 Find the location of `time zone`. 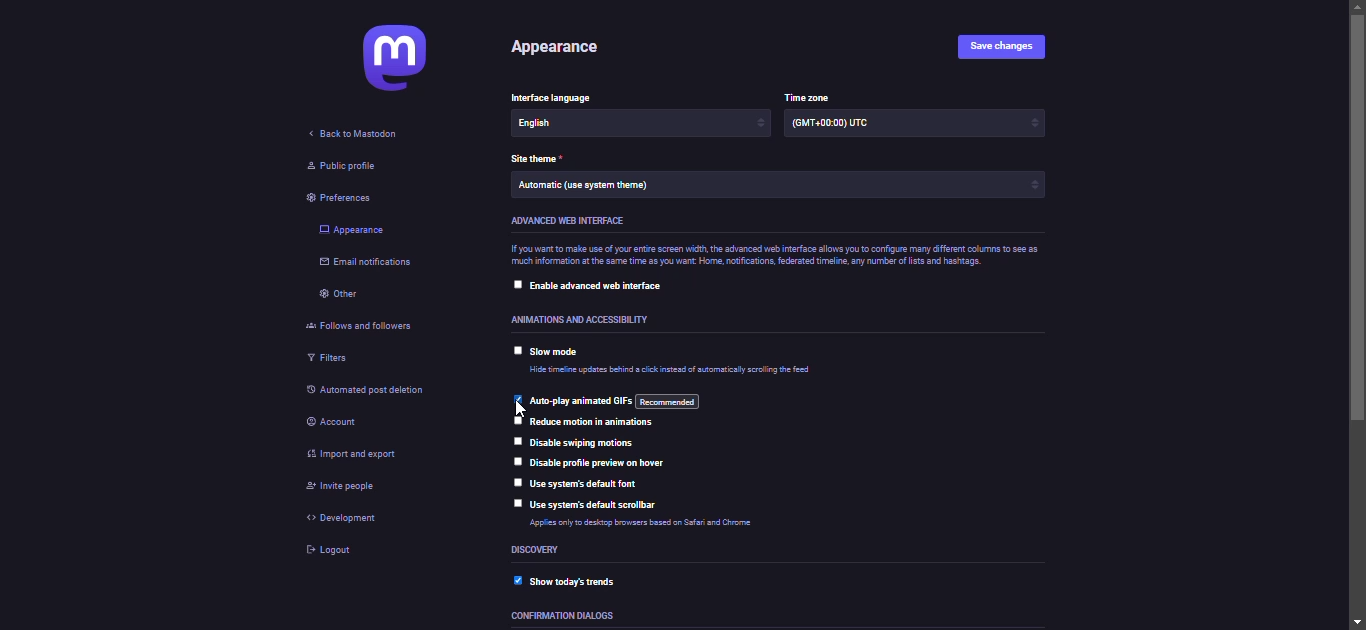

time zone is located at coordinates (844, 125).